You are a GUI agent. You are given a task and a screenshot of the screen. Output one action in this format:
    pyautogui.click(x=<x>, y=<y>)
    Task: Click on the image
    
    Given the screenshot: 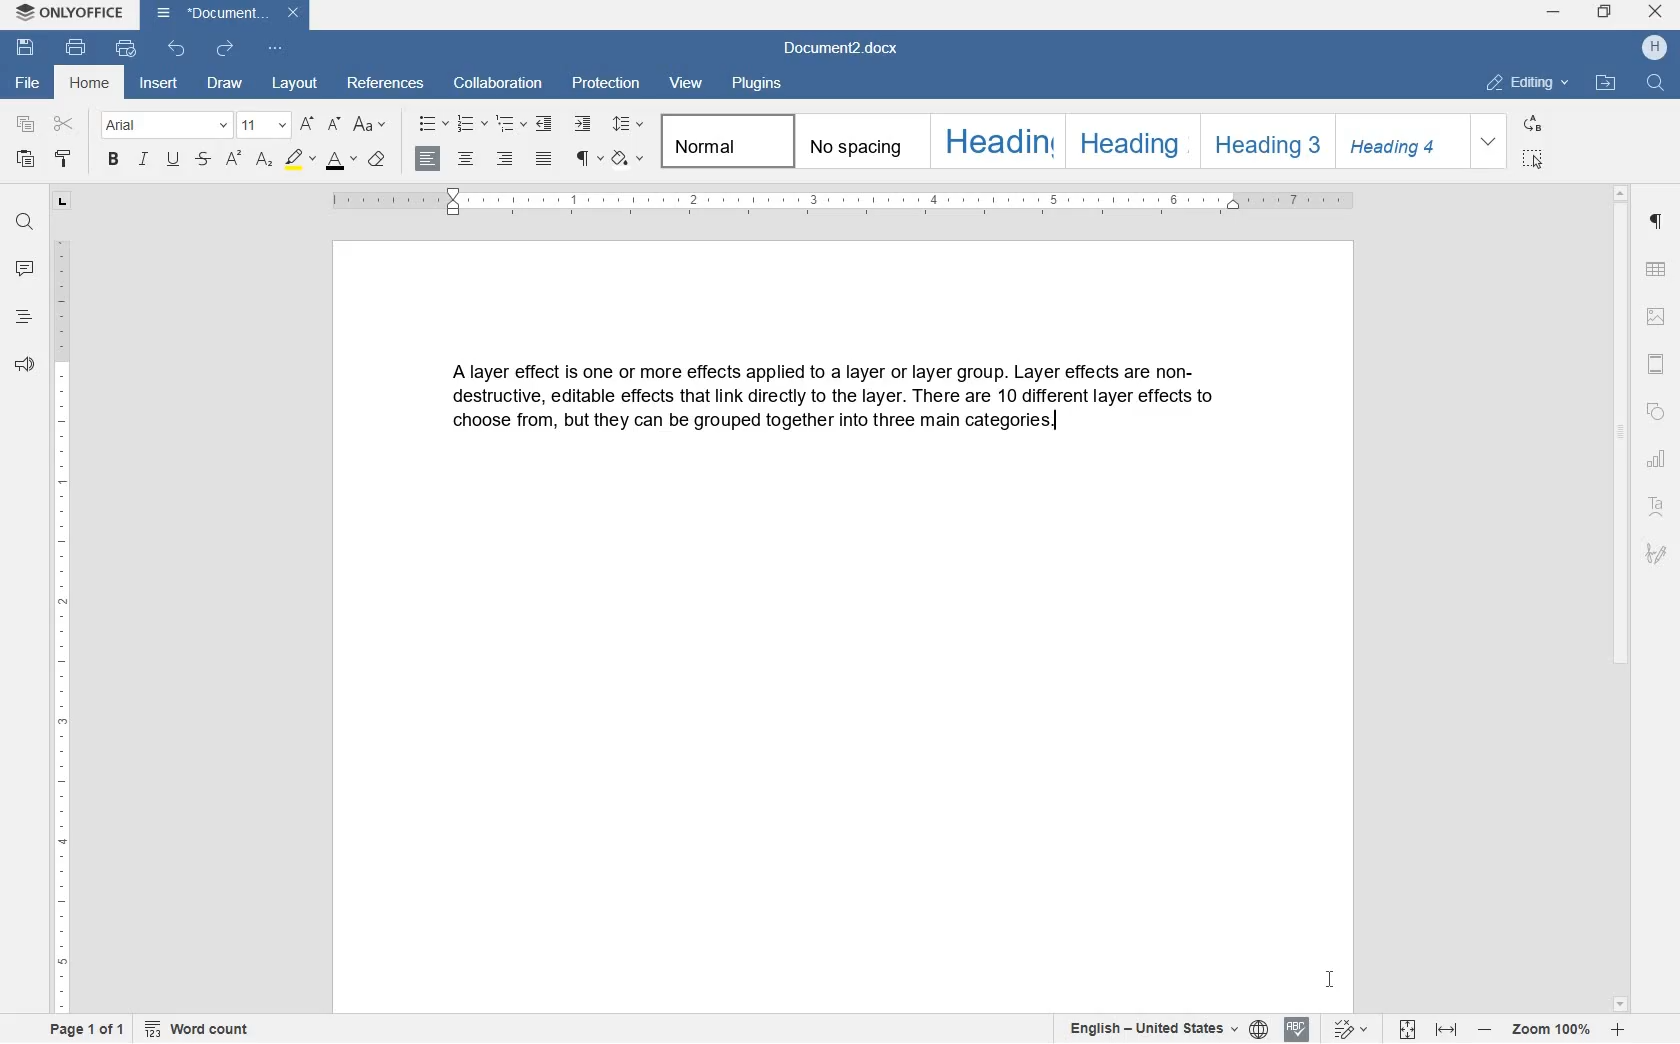 What is the action you would take?
    pyautogui.click(x=1656, y=318)
    